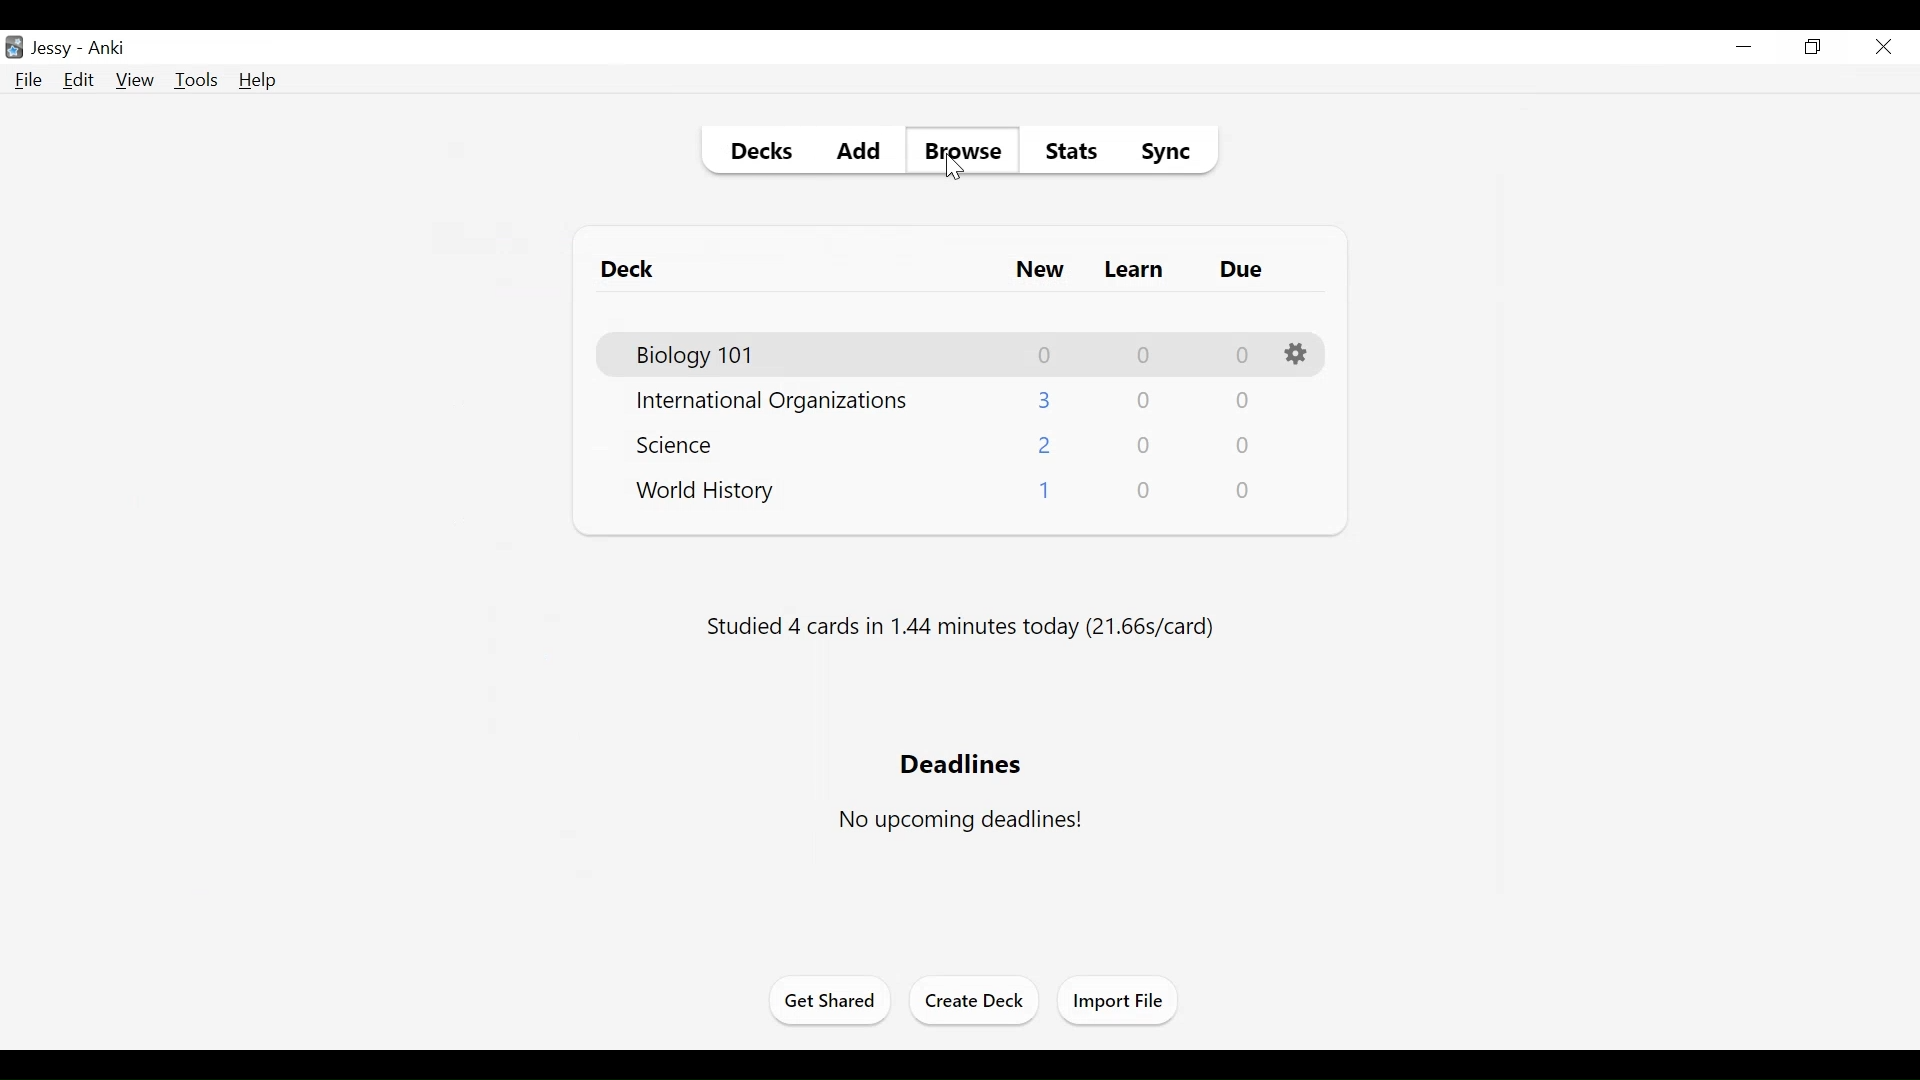 This screenshot has width=1920, height=1080. Describe the element at coordinates (1142, 490) in the screenshot. I see `Learn Card Count` at that location.